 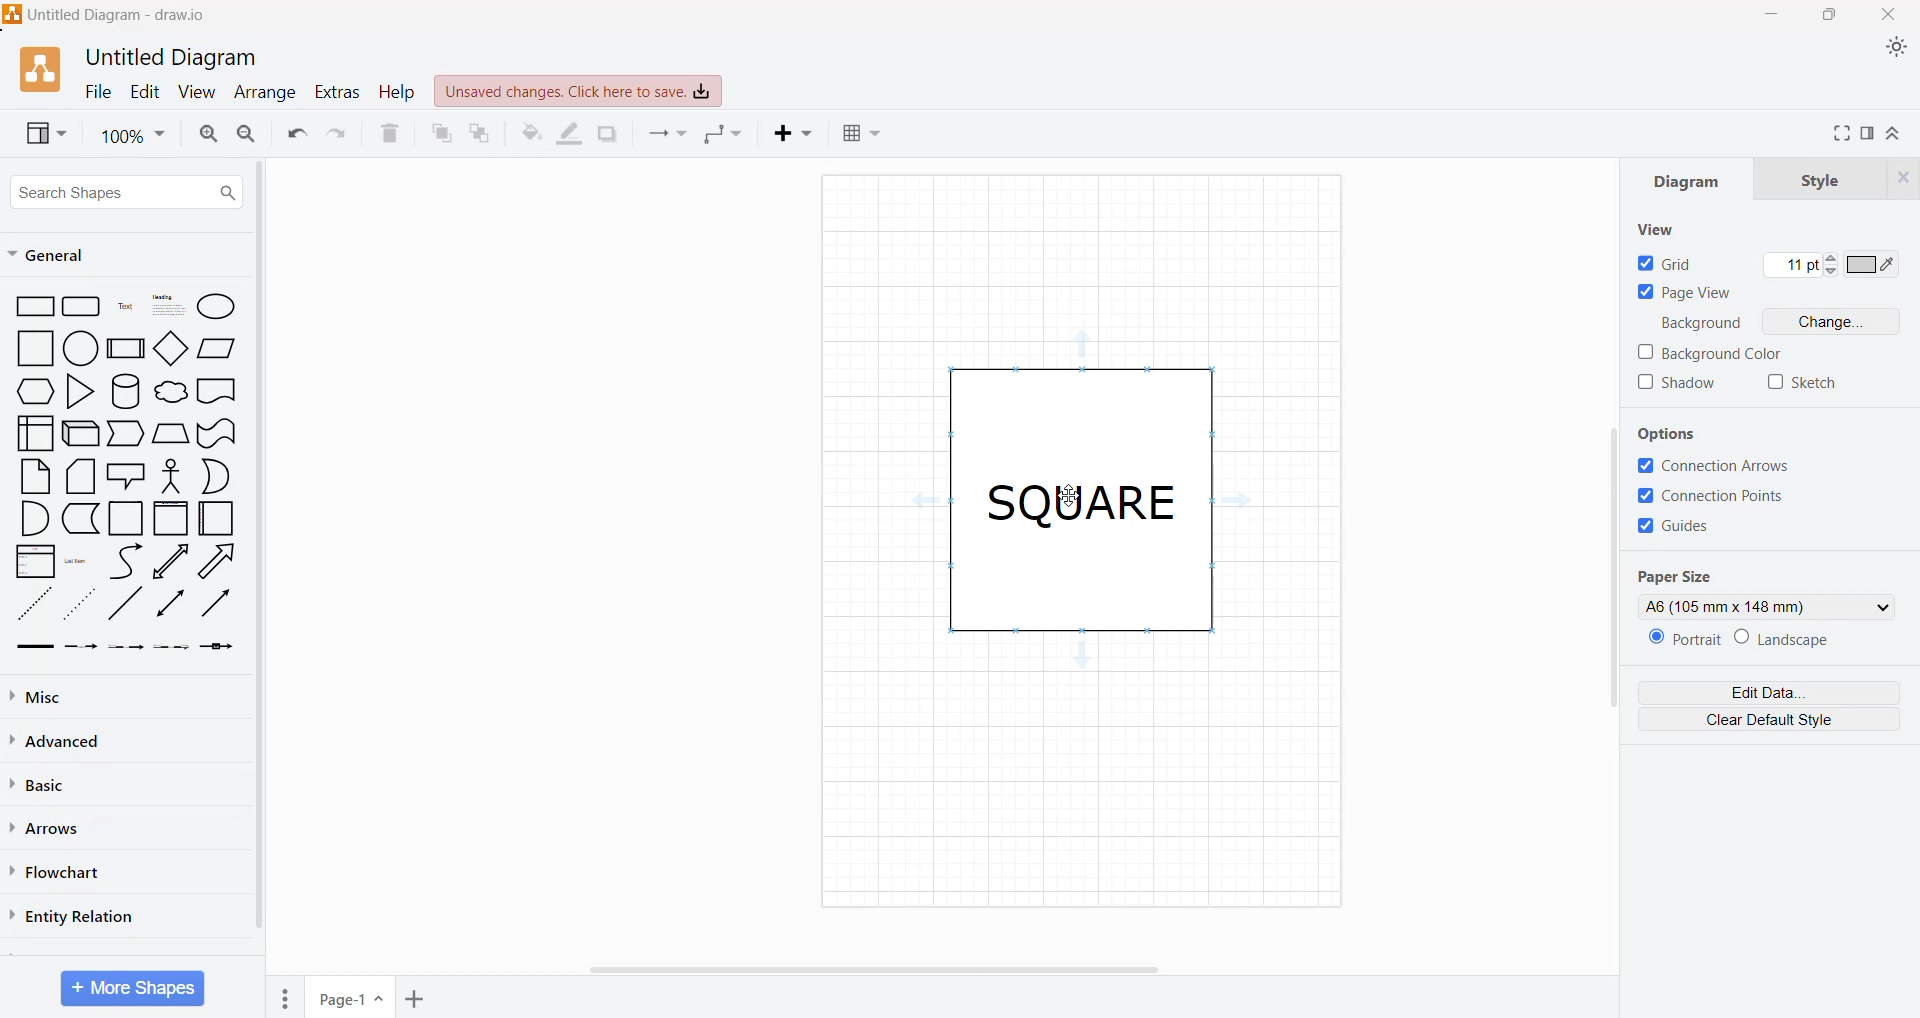 What do you see at coordinates (42, 70) in the screenshot?
I see `Application Logo` at bounding box center [42, 70].